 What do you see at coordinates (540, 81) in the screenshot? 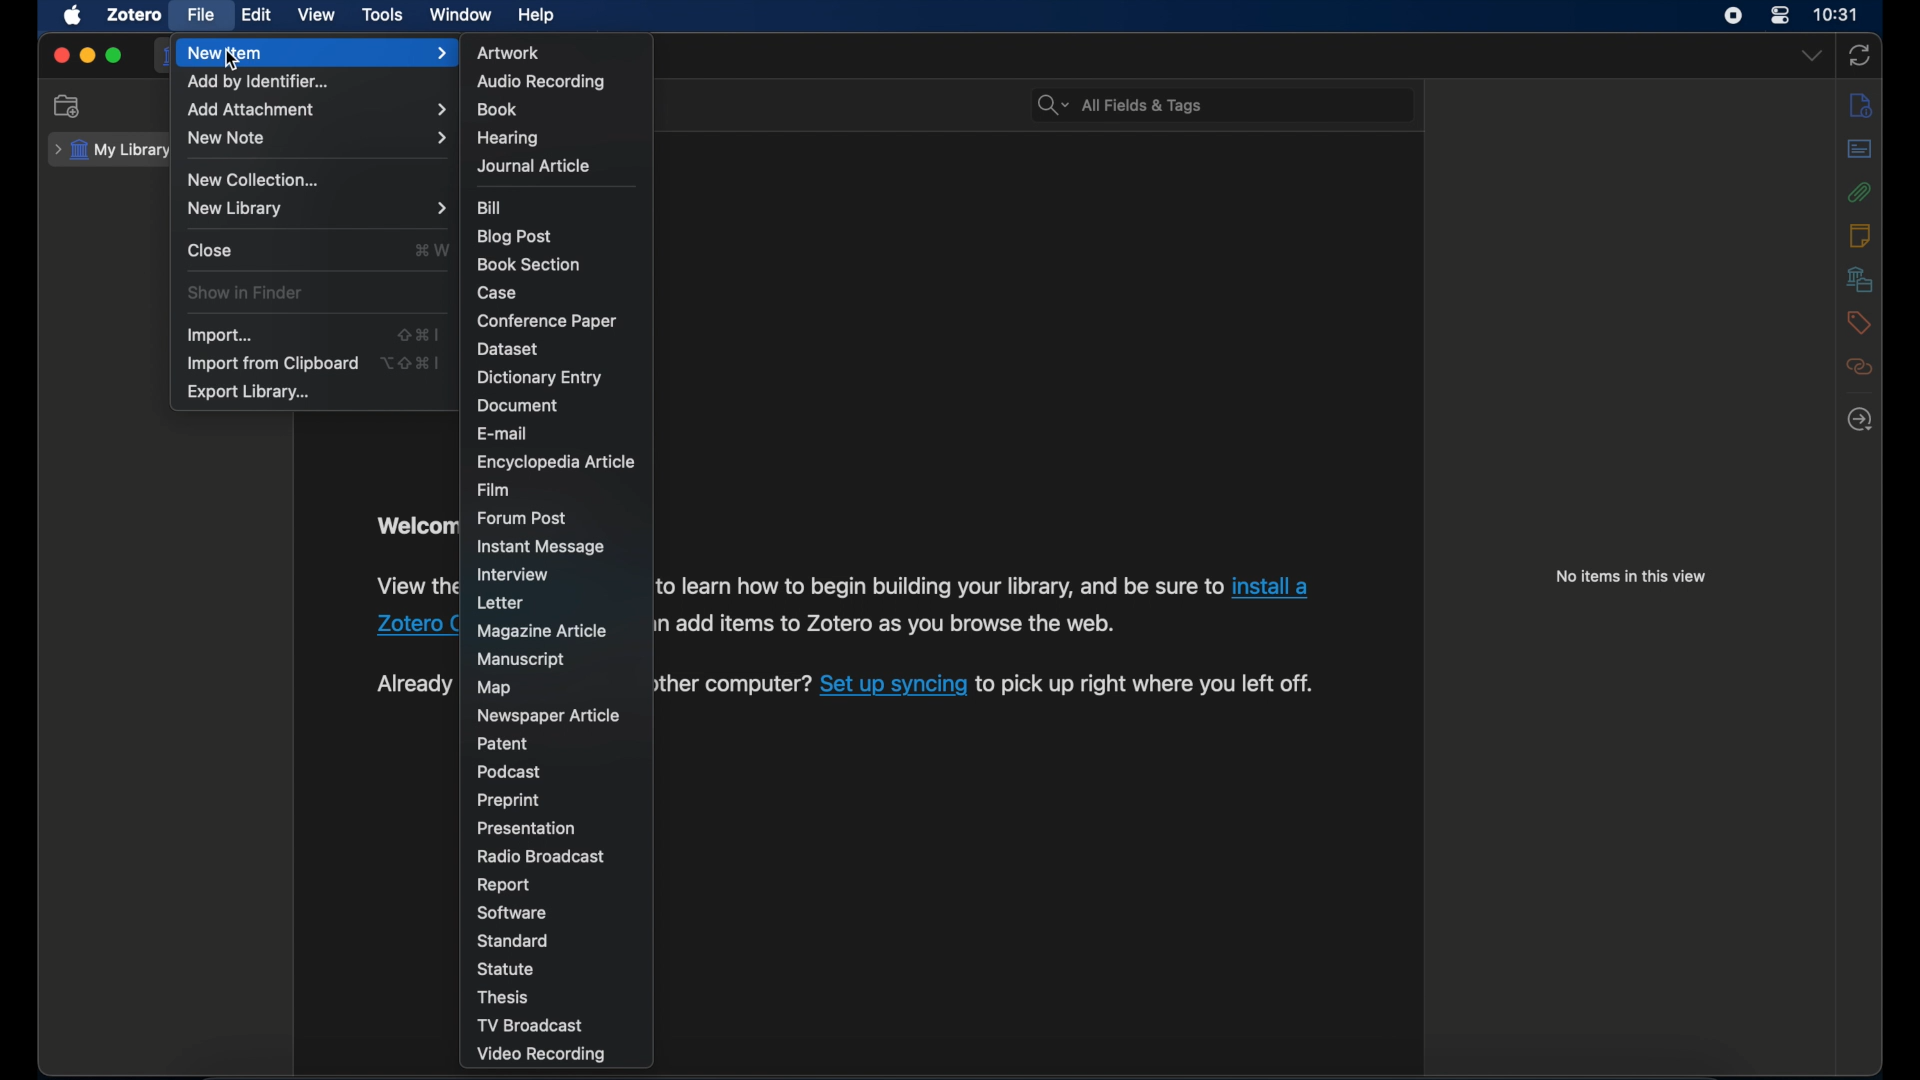
I see `audio recording` at bounding box center [540, 81].